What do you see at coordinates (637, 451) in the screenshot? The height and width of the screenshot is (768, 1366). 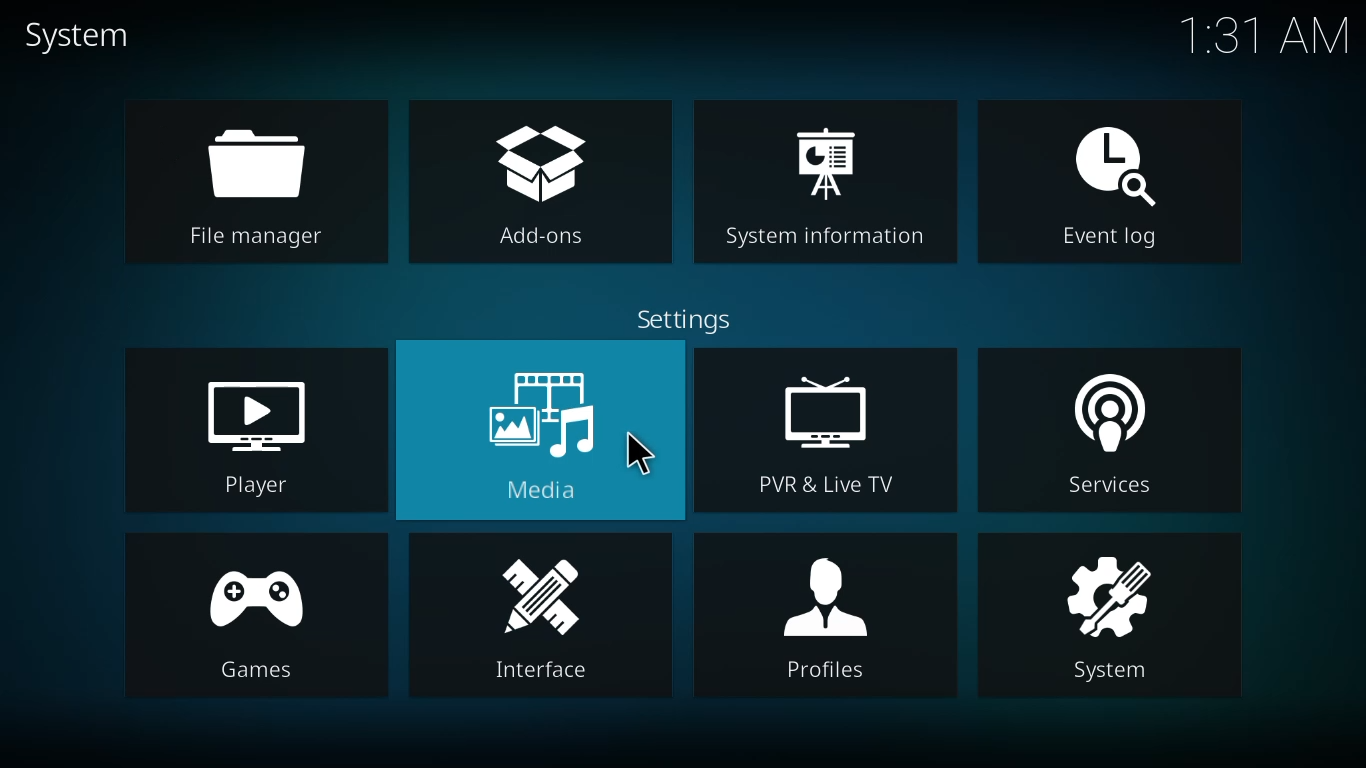 I see `cursor` at bounding box center [637, 451].